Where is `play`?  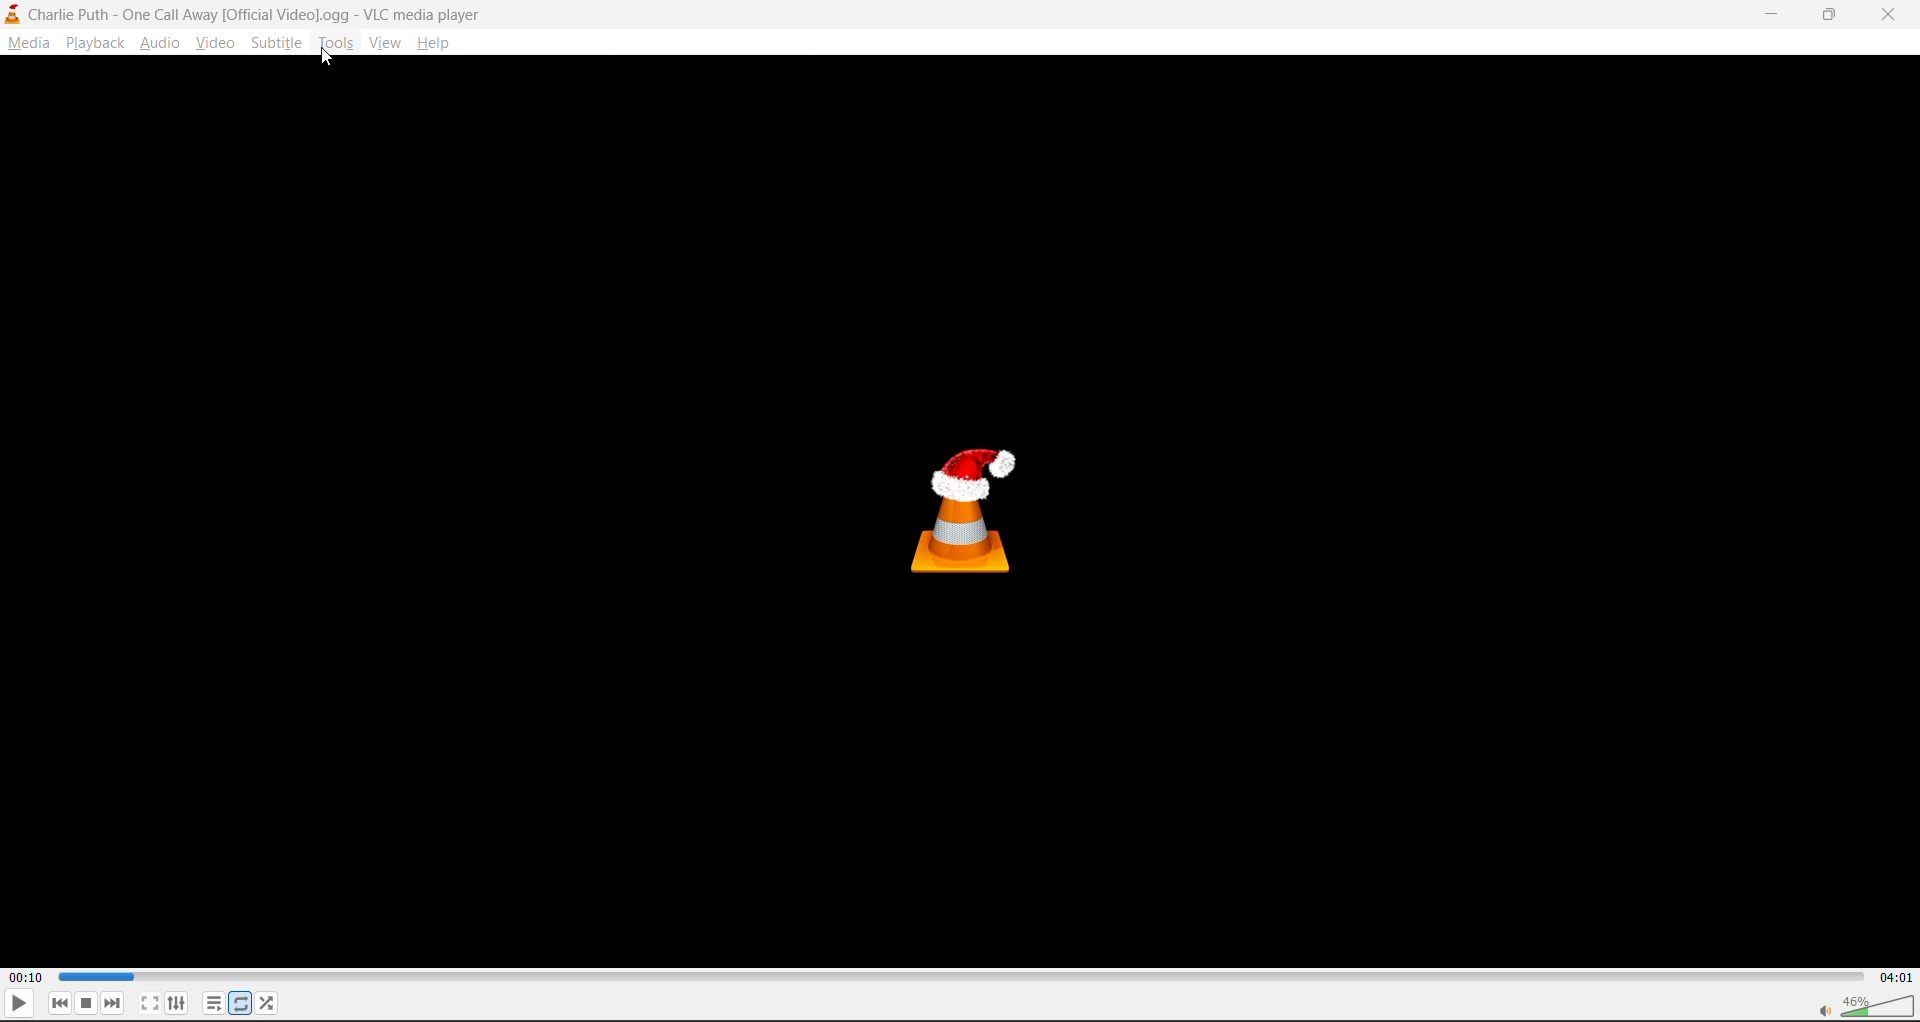 play is located at coordinates (19, 1005).